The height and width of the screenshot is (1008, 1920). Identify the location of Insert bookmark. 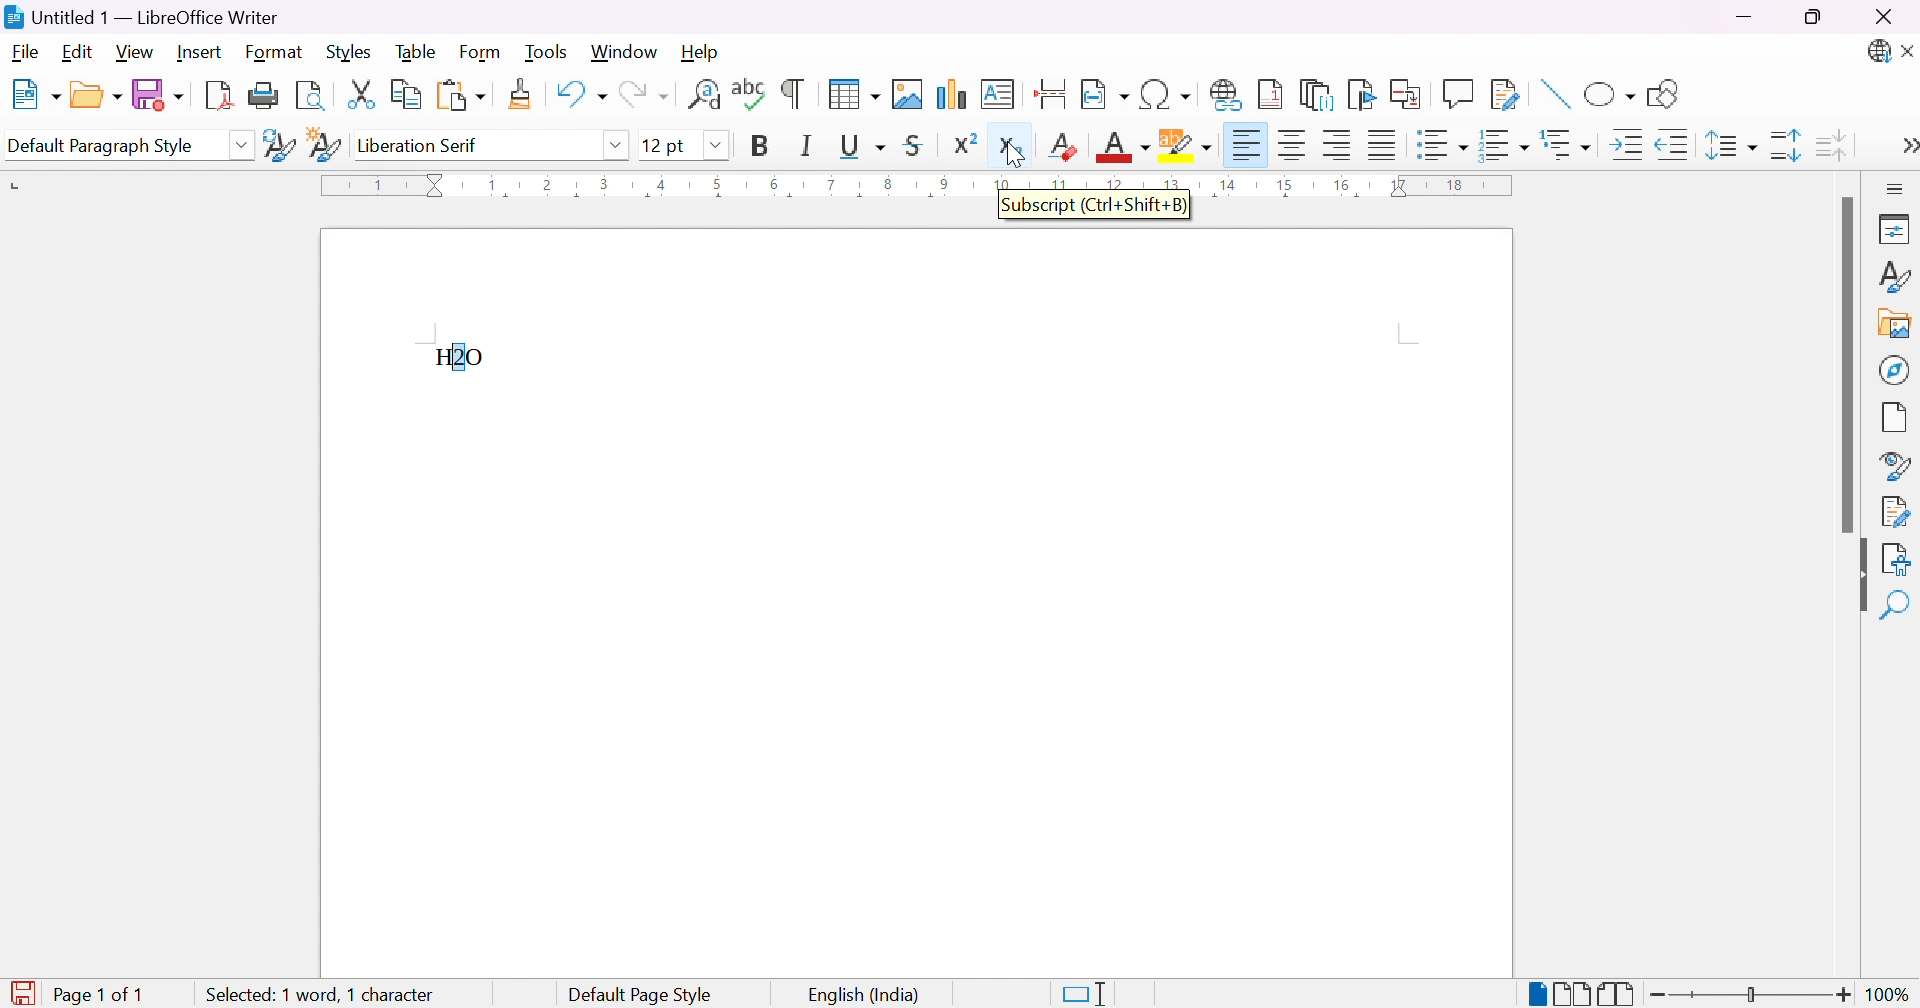
(1363, 94).